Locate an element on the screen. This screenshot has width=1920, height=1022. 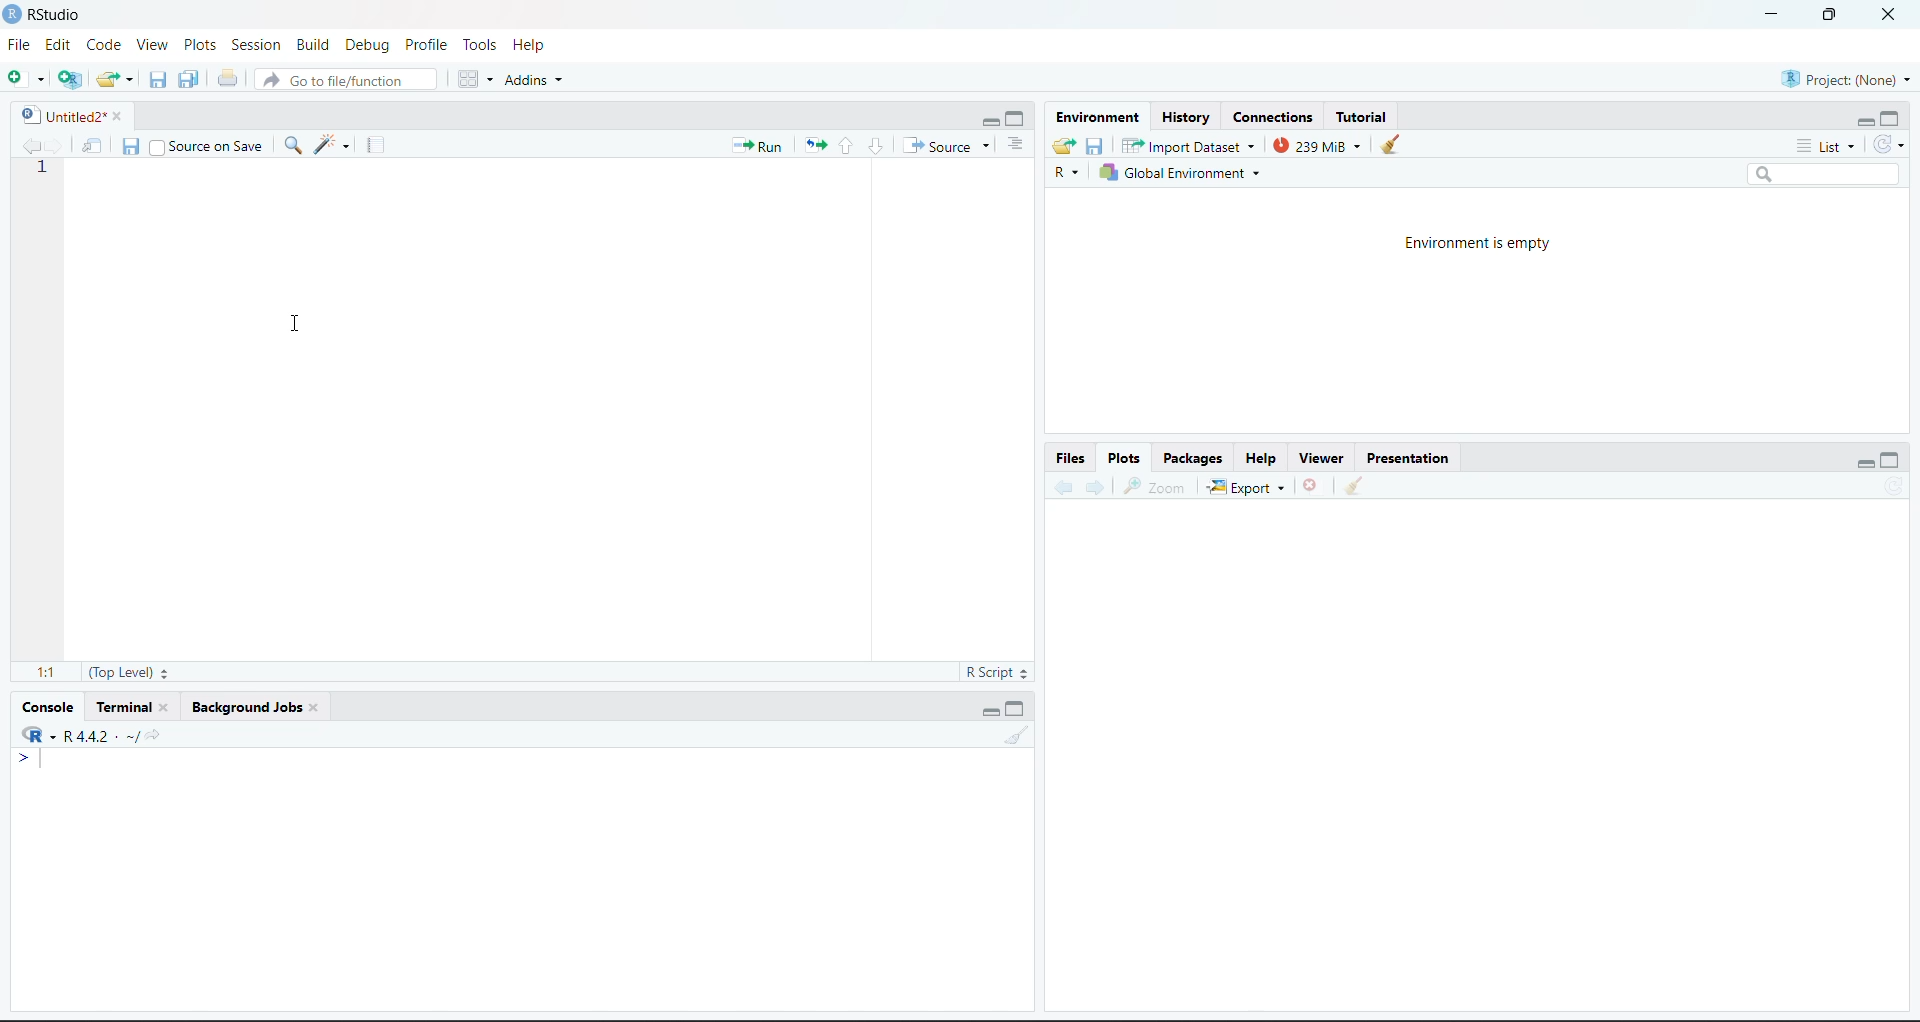
Code Tools is located at coordinates (335, 142).